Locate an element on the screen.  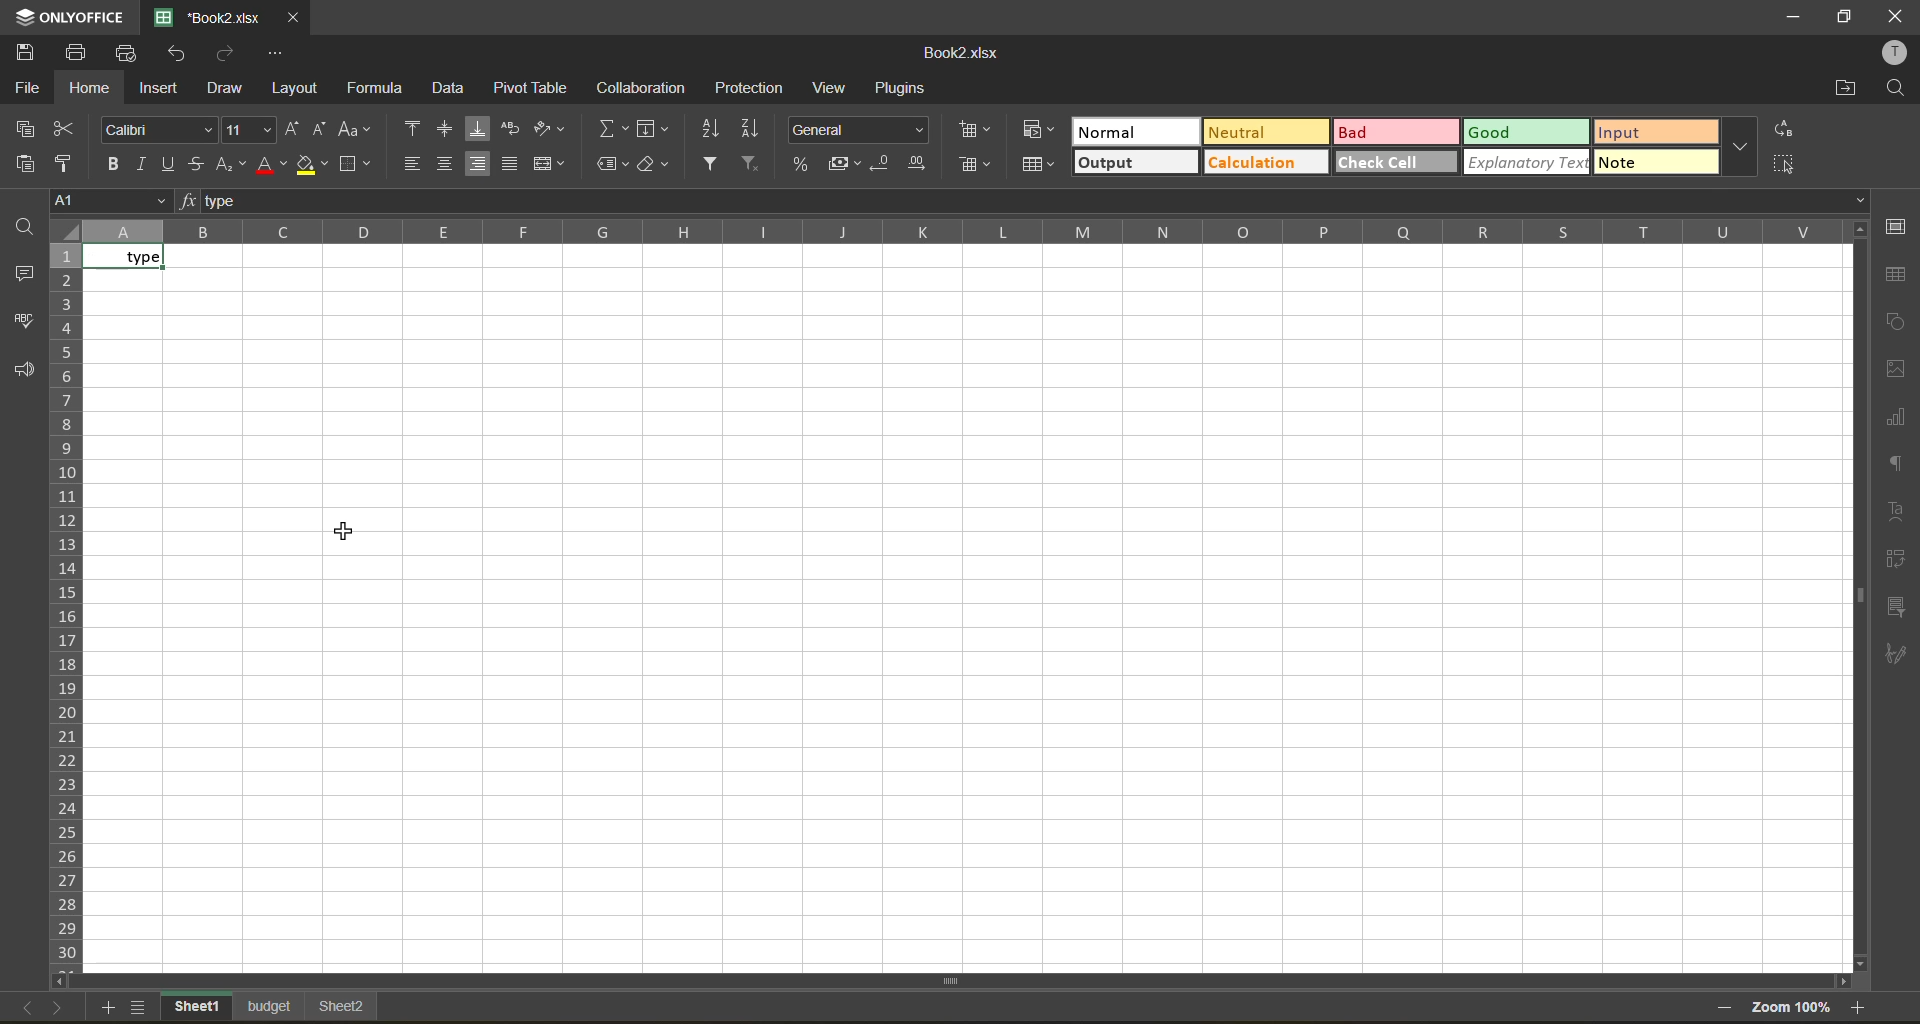
format as table is located at coordinates (1037, 168).